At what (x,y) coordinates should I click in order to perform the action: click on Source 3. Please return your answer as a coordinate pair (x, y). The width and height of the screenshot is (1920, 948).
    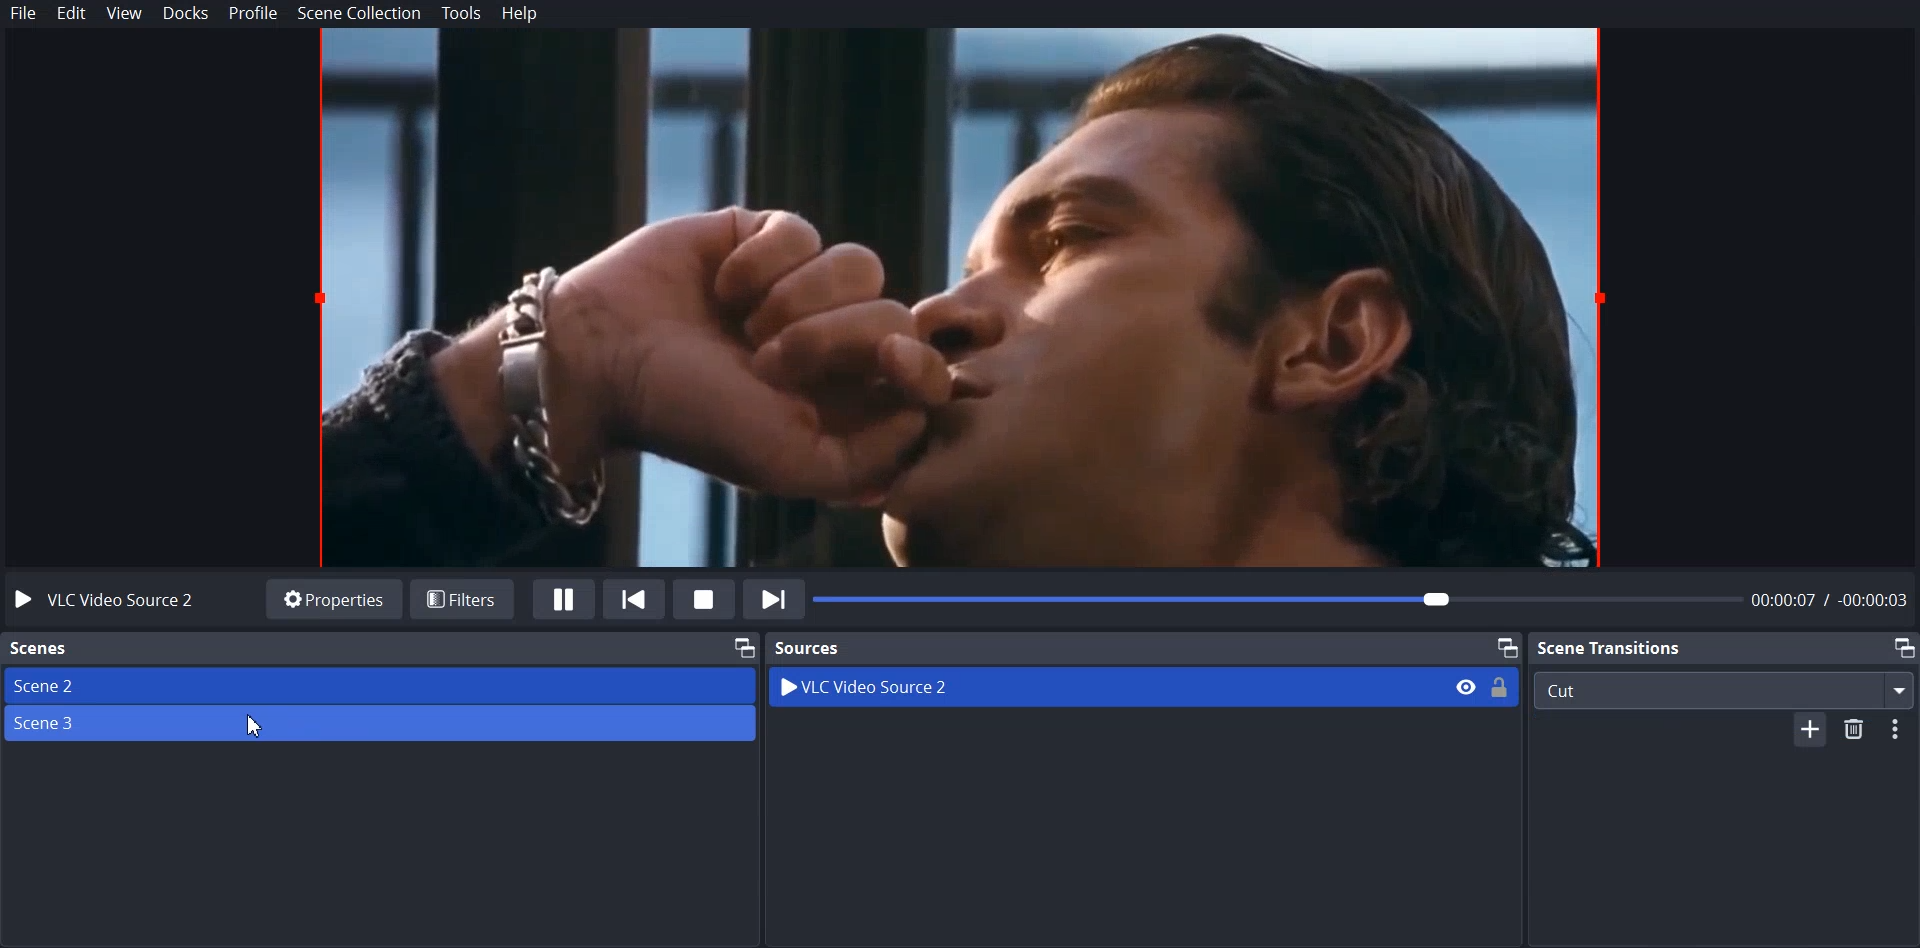
    Looking at the image, I should click on (379, 727).